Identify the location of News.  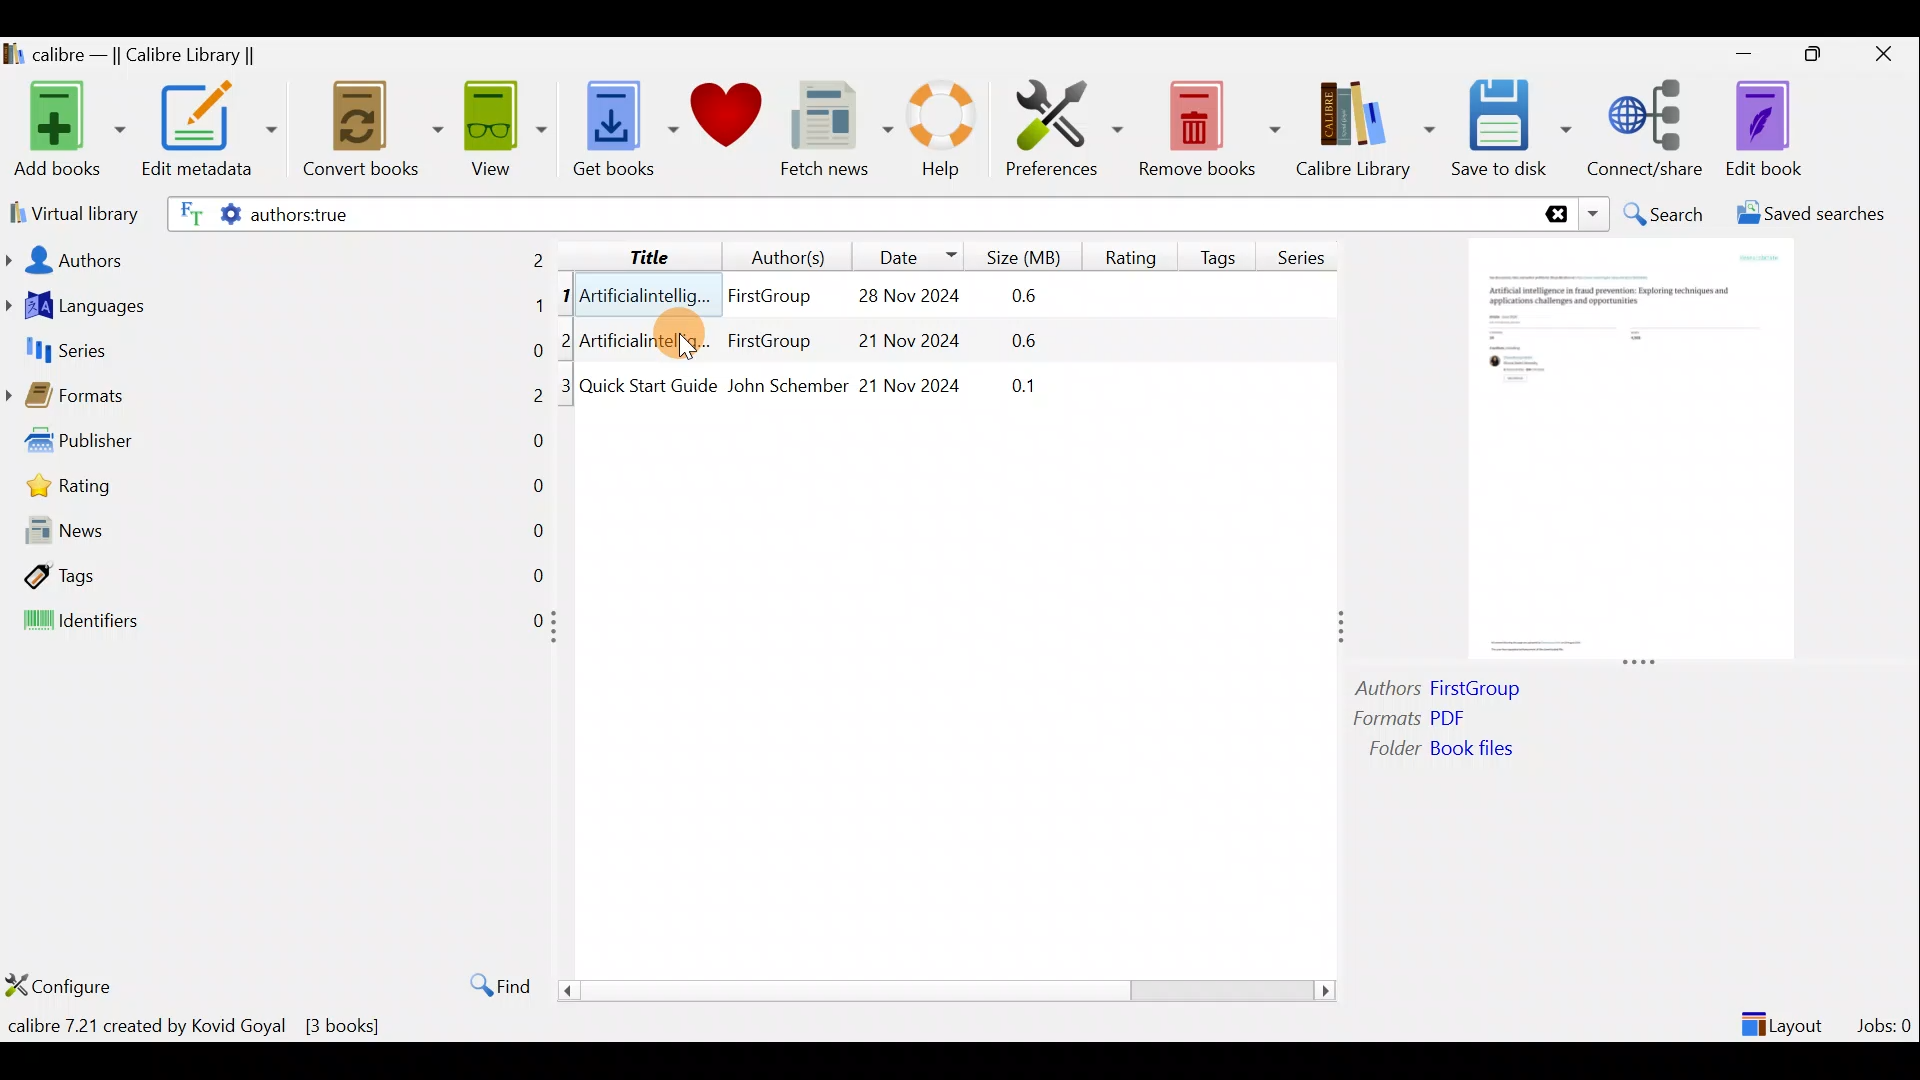
(276, 535).